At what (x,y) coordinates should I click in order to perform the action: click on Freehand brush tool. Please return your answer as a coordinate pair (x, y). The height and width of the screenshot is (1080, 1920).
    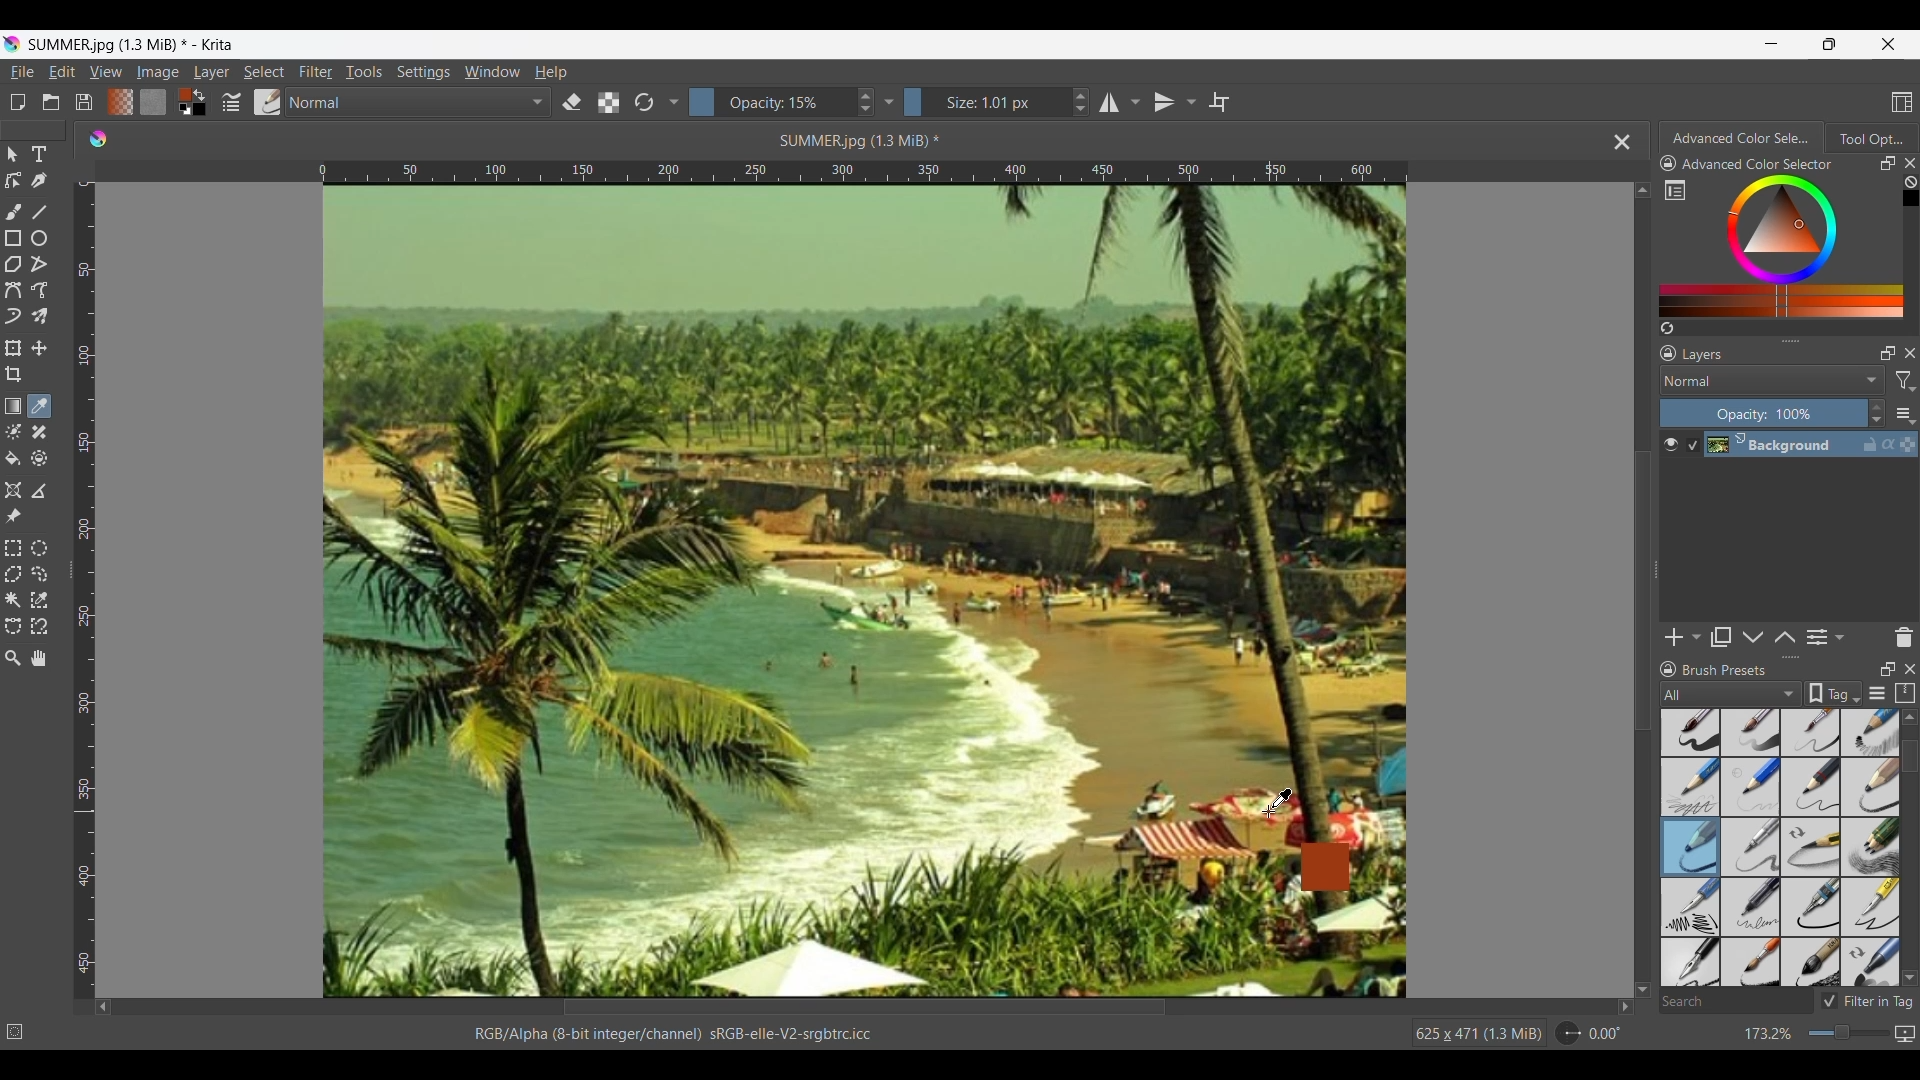
    Looking at the image, I should click on (15, 213).